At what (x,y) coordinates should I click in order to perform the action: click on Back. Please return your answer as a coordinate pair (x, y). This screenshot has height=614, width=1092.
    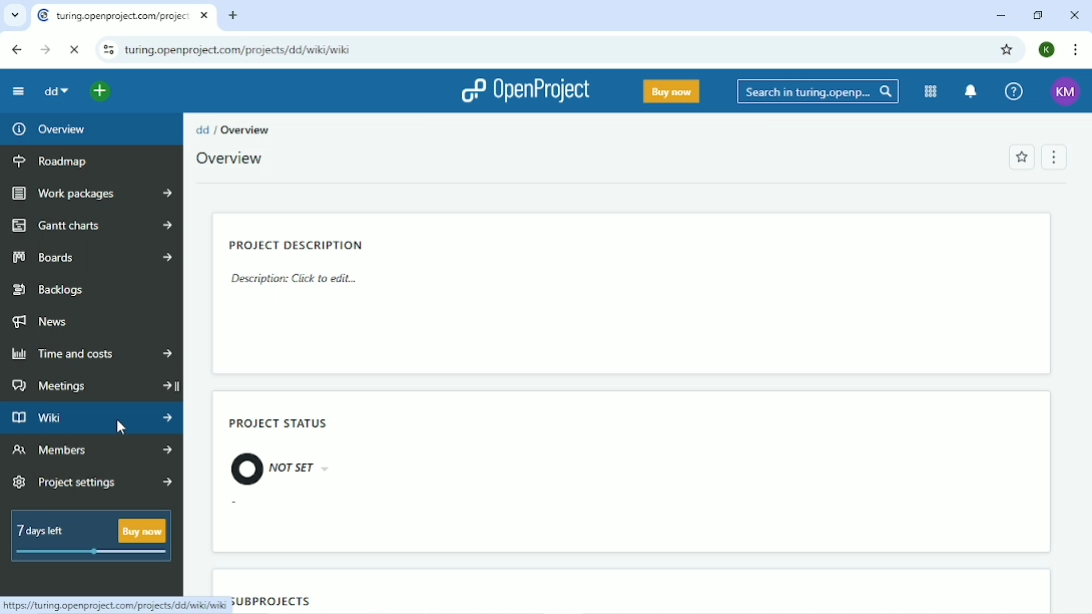
    Looking at the image, I should click on (16, 50).